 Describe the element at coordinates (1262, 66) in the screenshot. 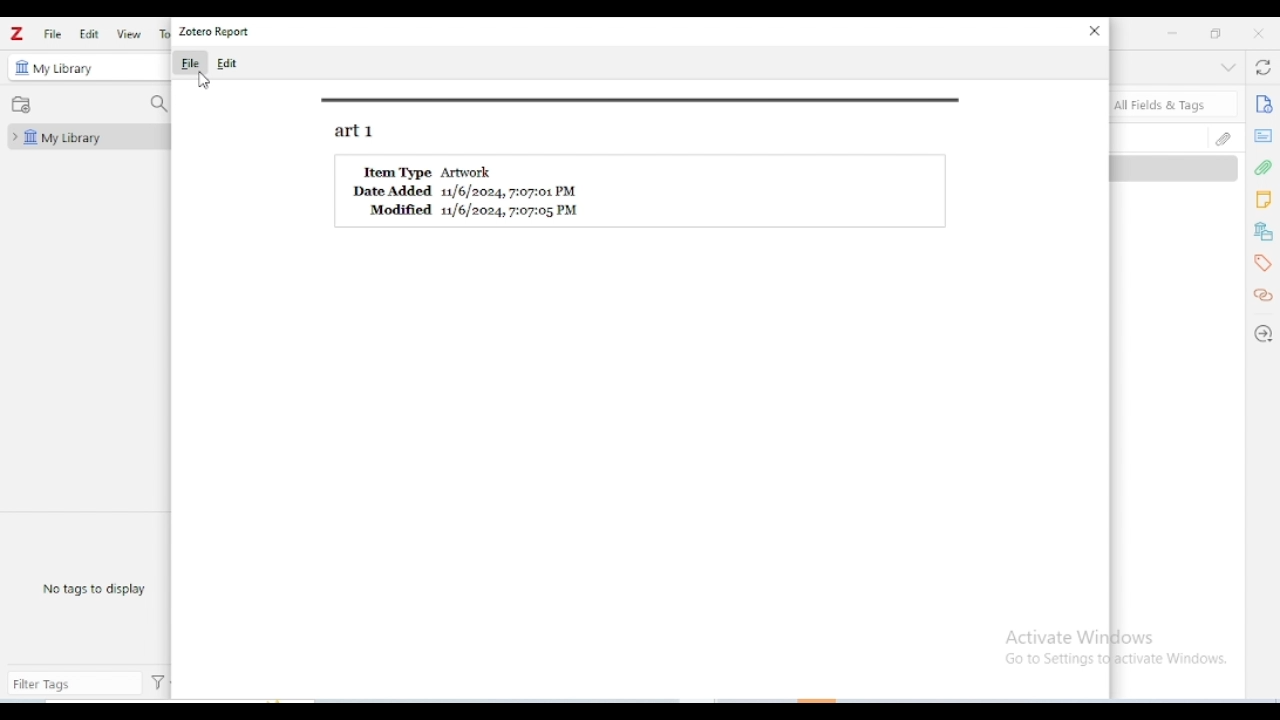

I see `sync with zotero.org` at that location.